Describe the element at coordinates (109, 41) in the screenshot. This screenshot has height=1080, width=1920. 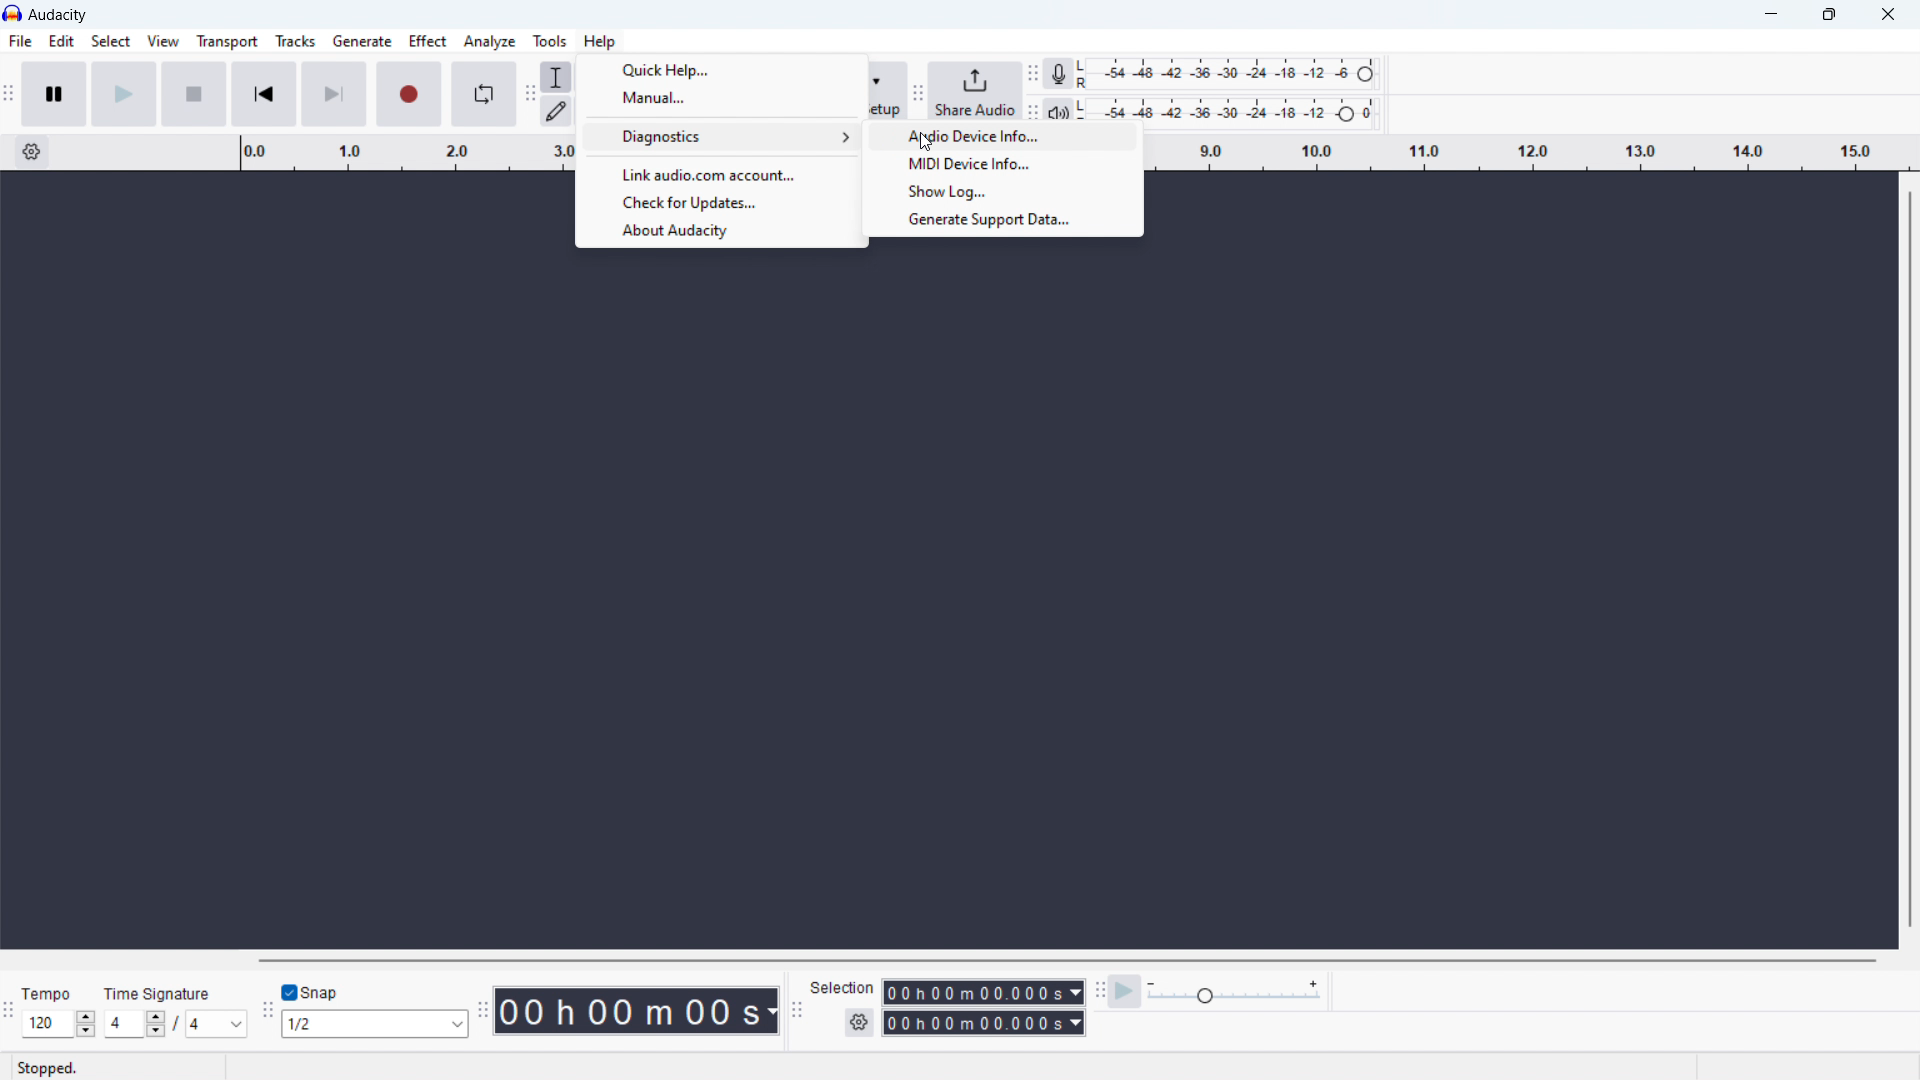
I see `select` at that location.